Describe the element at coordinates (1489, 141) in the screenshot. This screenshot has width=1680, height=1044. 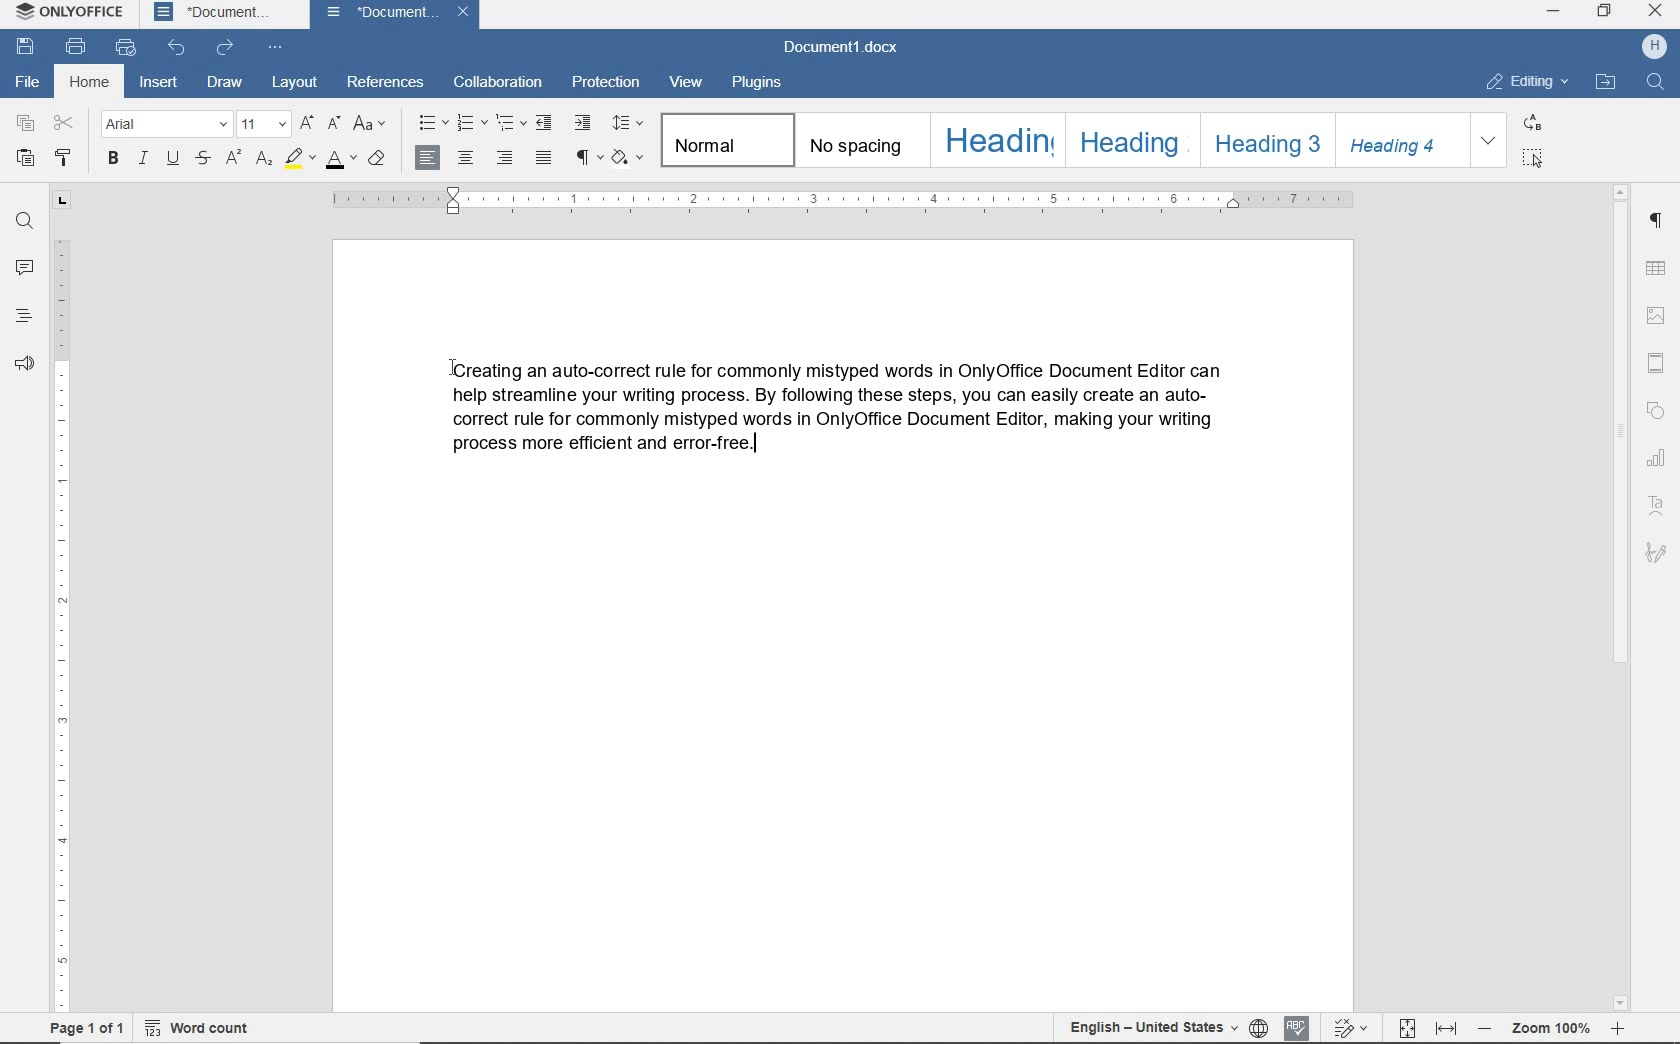
I see `expand` at that location.